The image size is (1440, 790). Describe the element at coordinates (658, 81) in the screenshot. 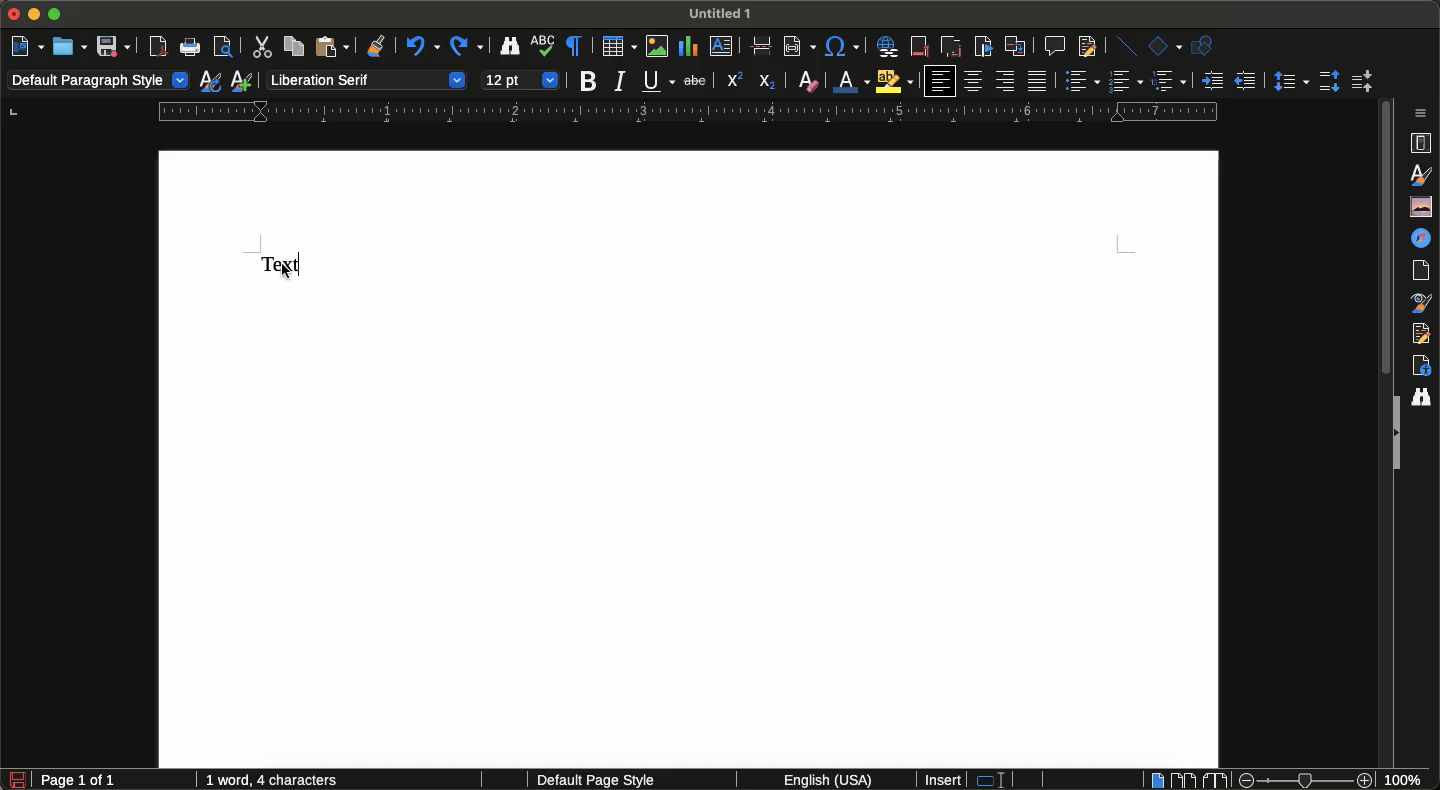

I see `Underline` at that location.